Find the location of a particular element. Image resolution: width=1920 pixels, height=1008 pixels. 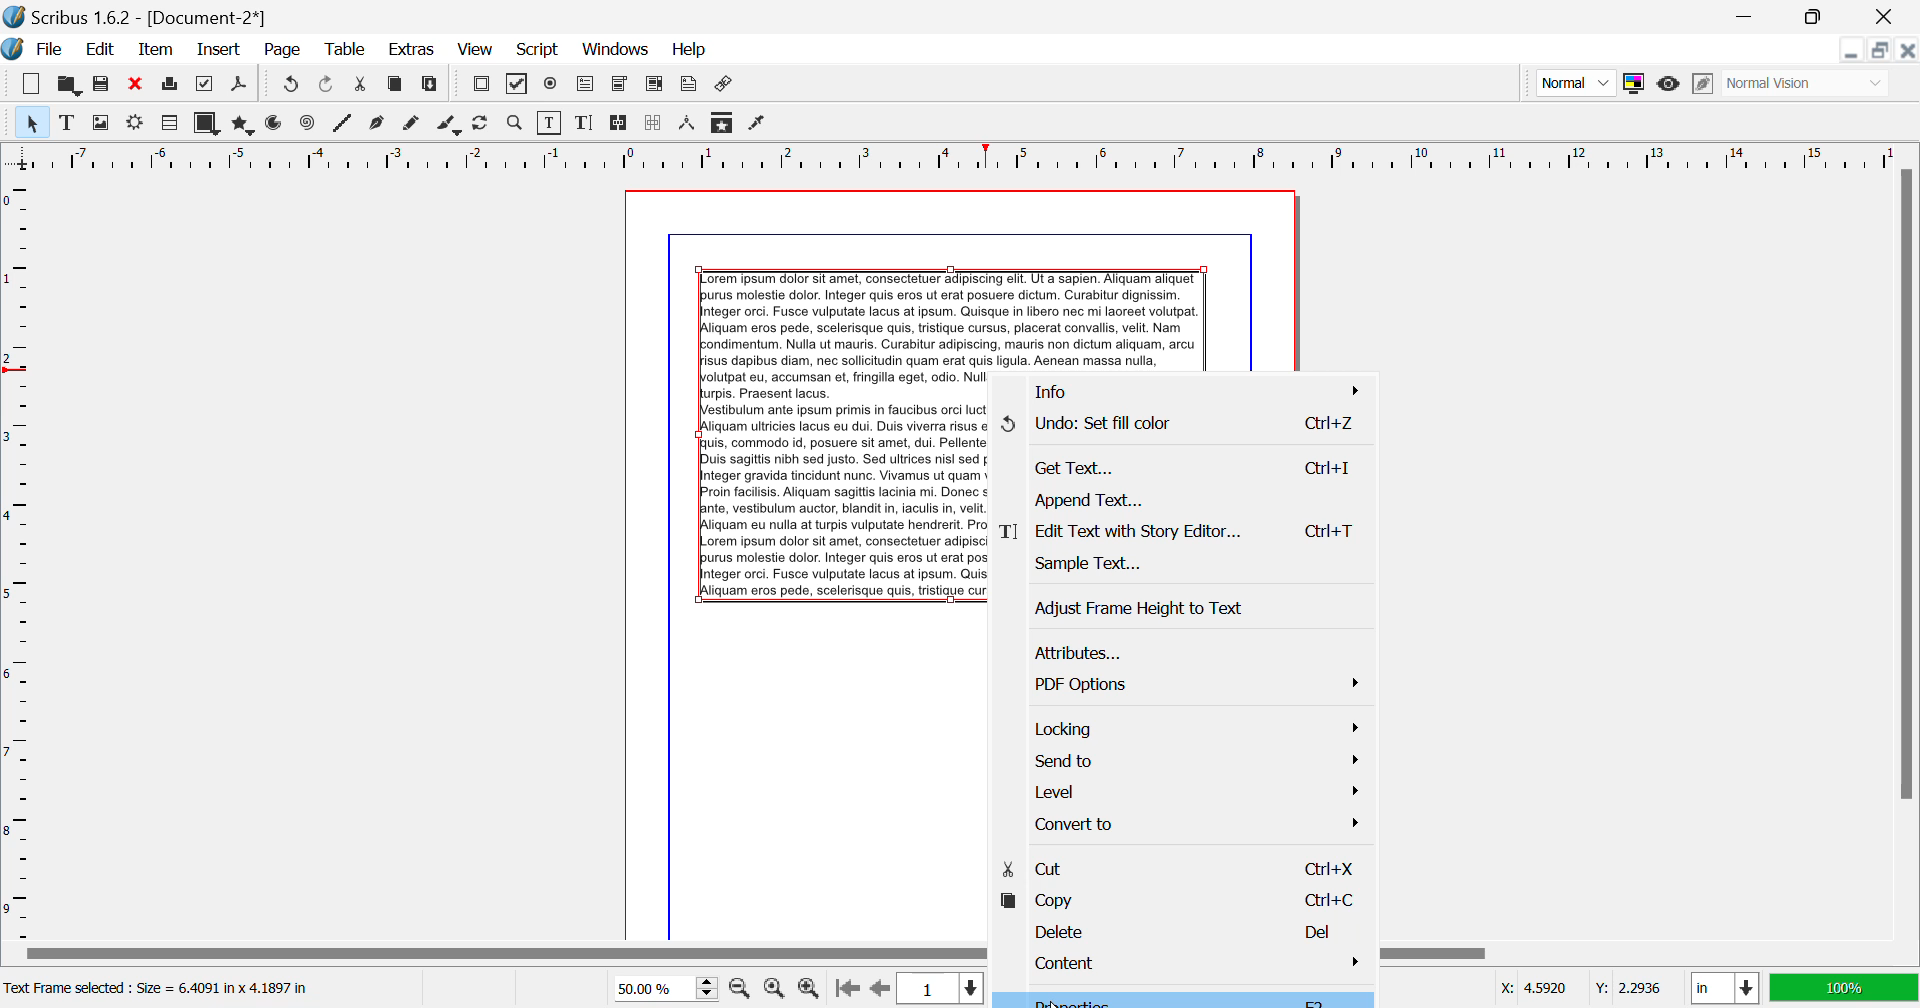

Insert is located at coordinates (220, 51).